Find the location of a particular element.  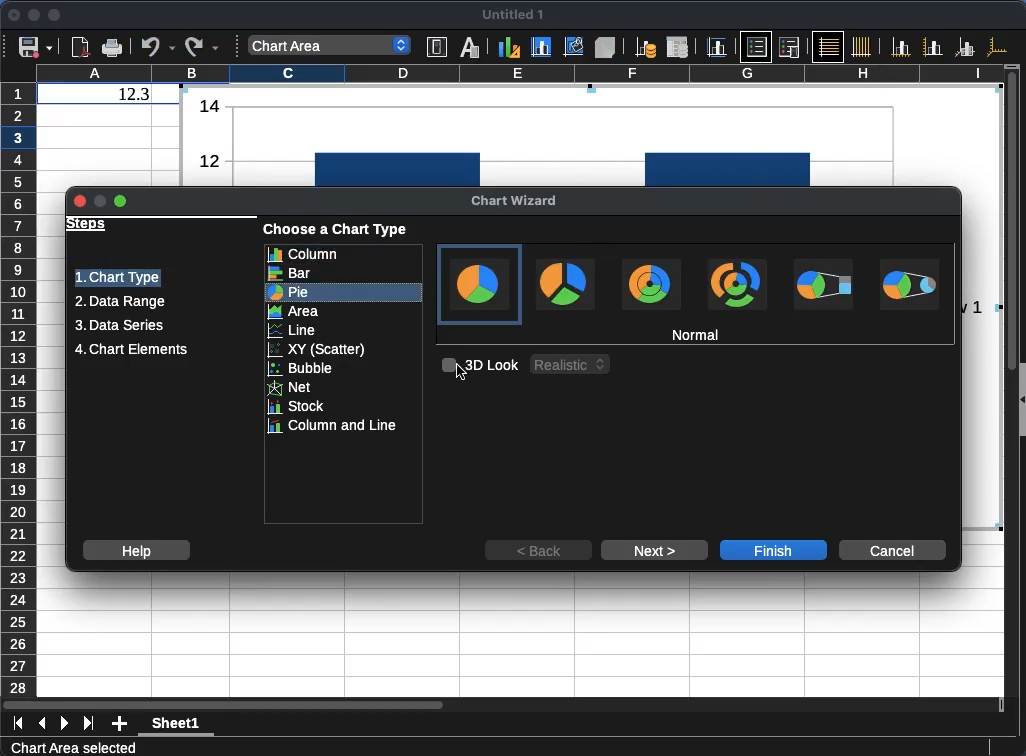

Exploded donut chart is located at coordinates (737, 284).